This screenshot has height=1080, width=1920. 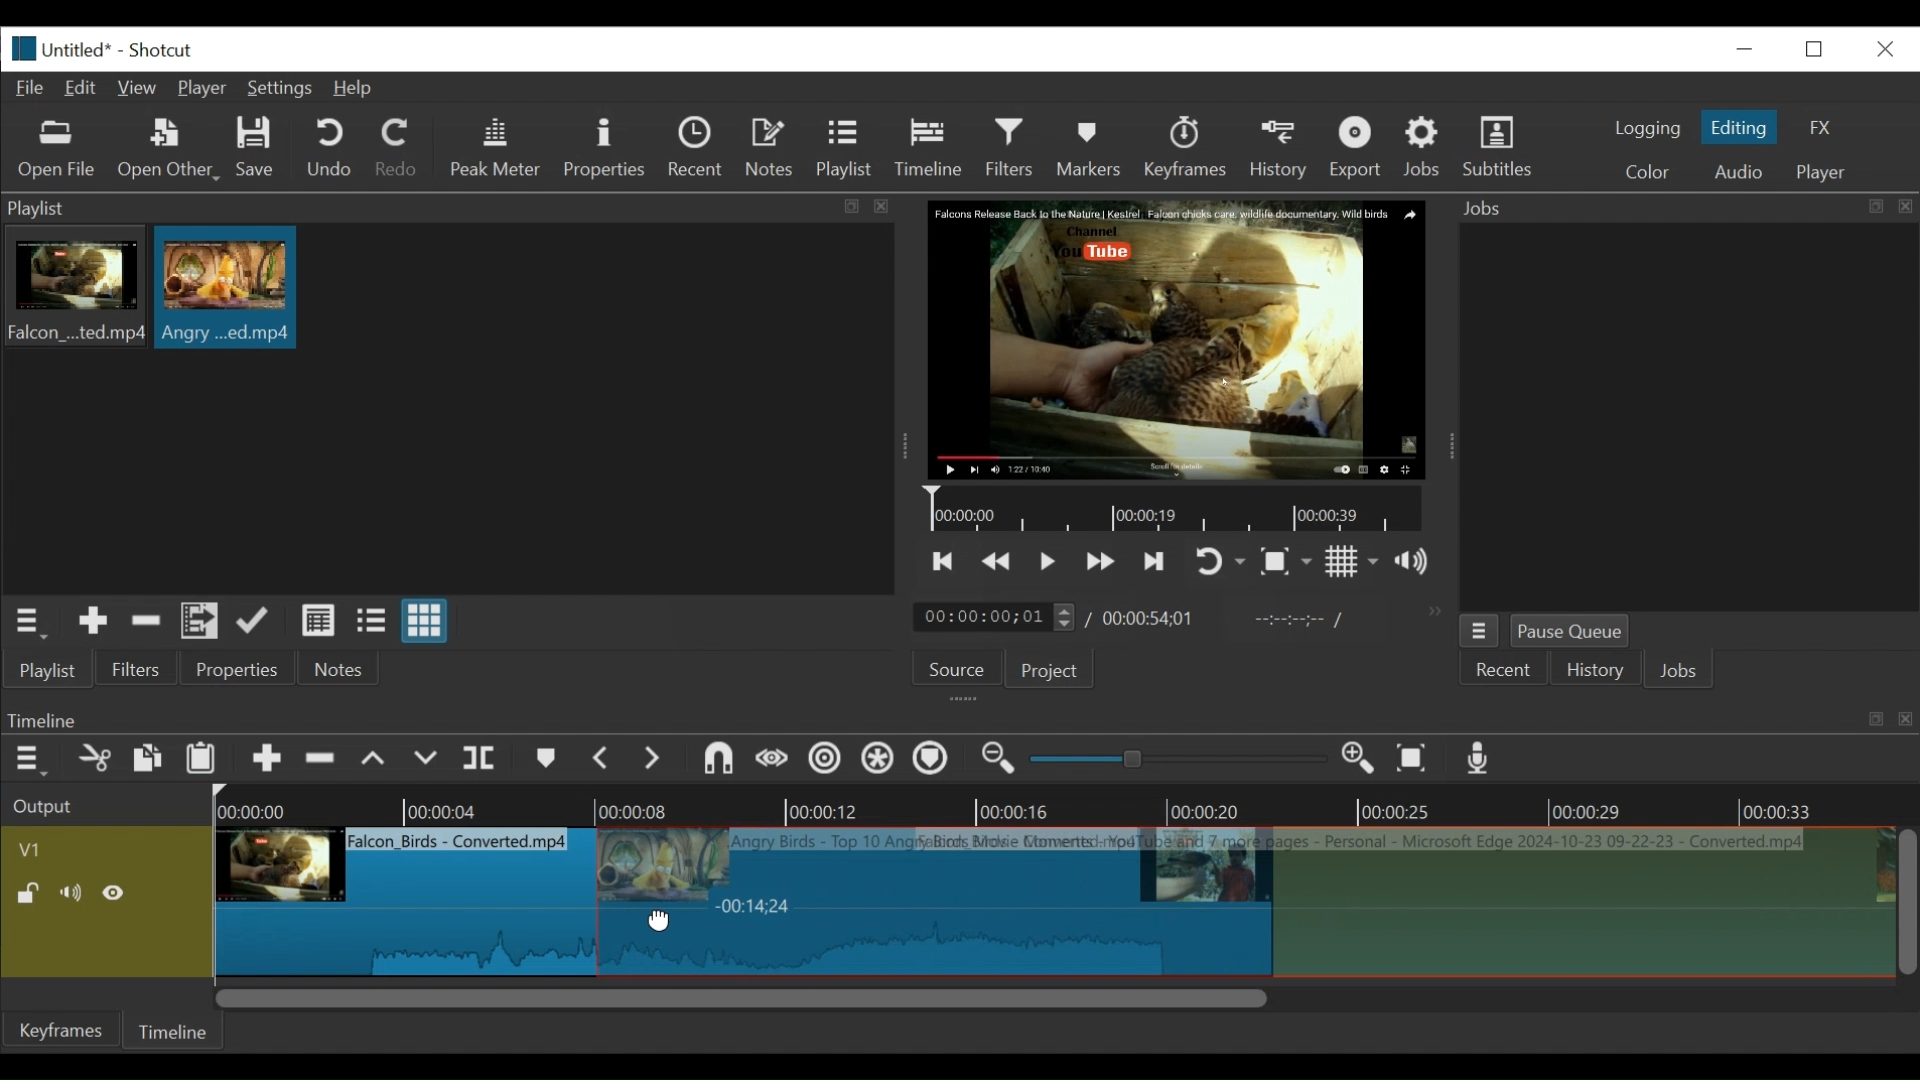 What do you see at coordinates (63, 1030) in the screenshot?
I see `Keyframes` at bounding box center [63, 1030].